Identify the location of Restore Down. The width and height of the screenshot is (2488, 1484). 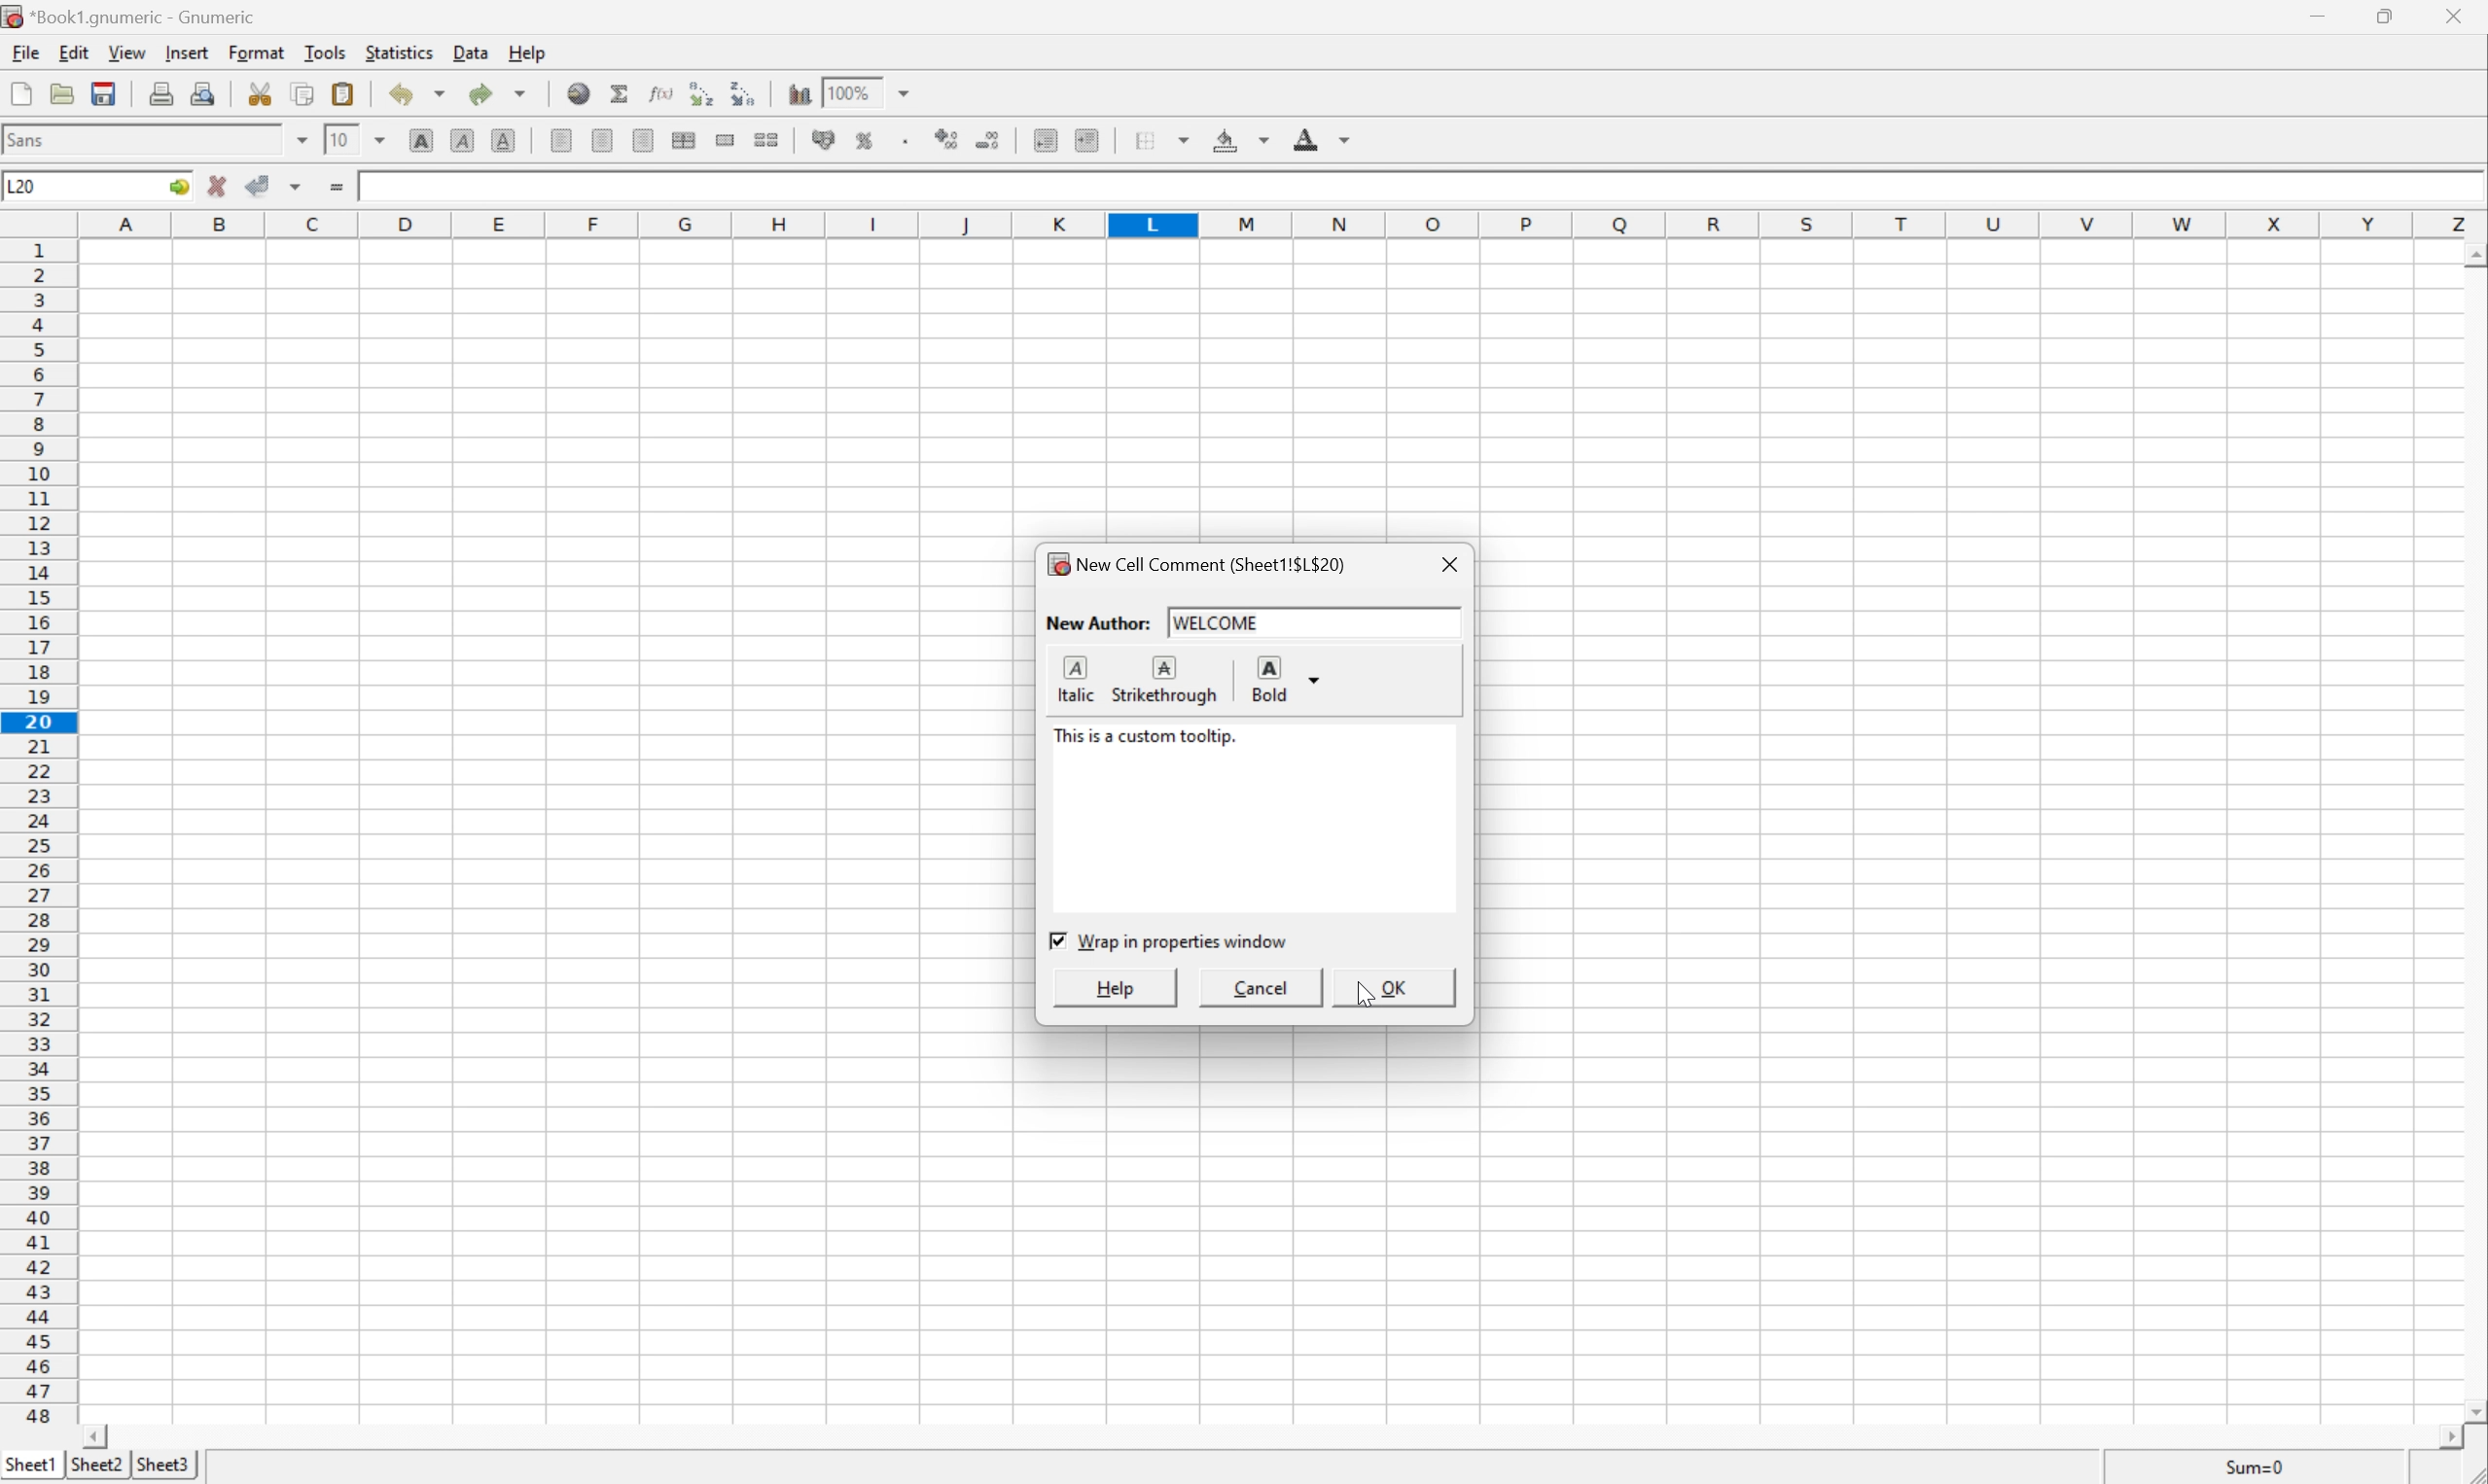
(2379, 17).